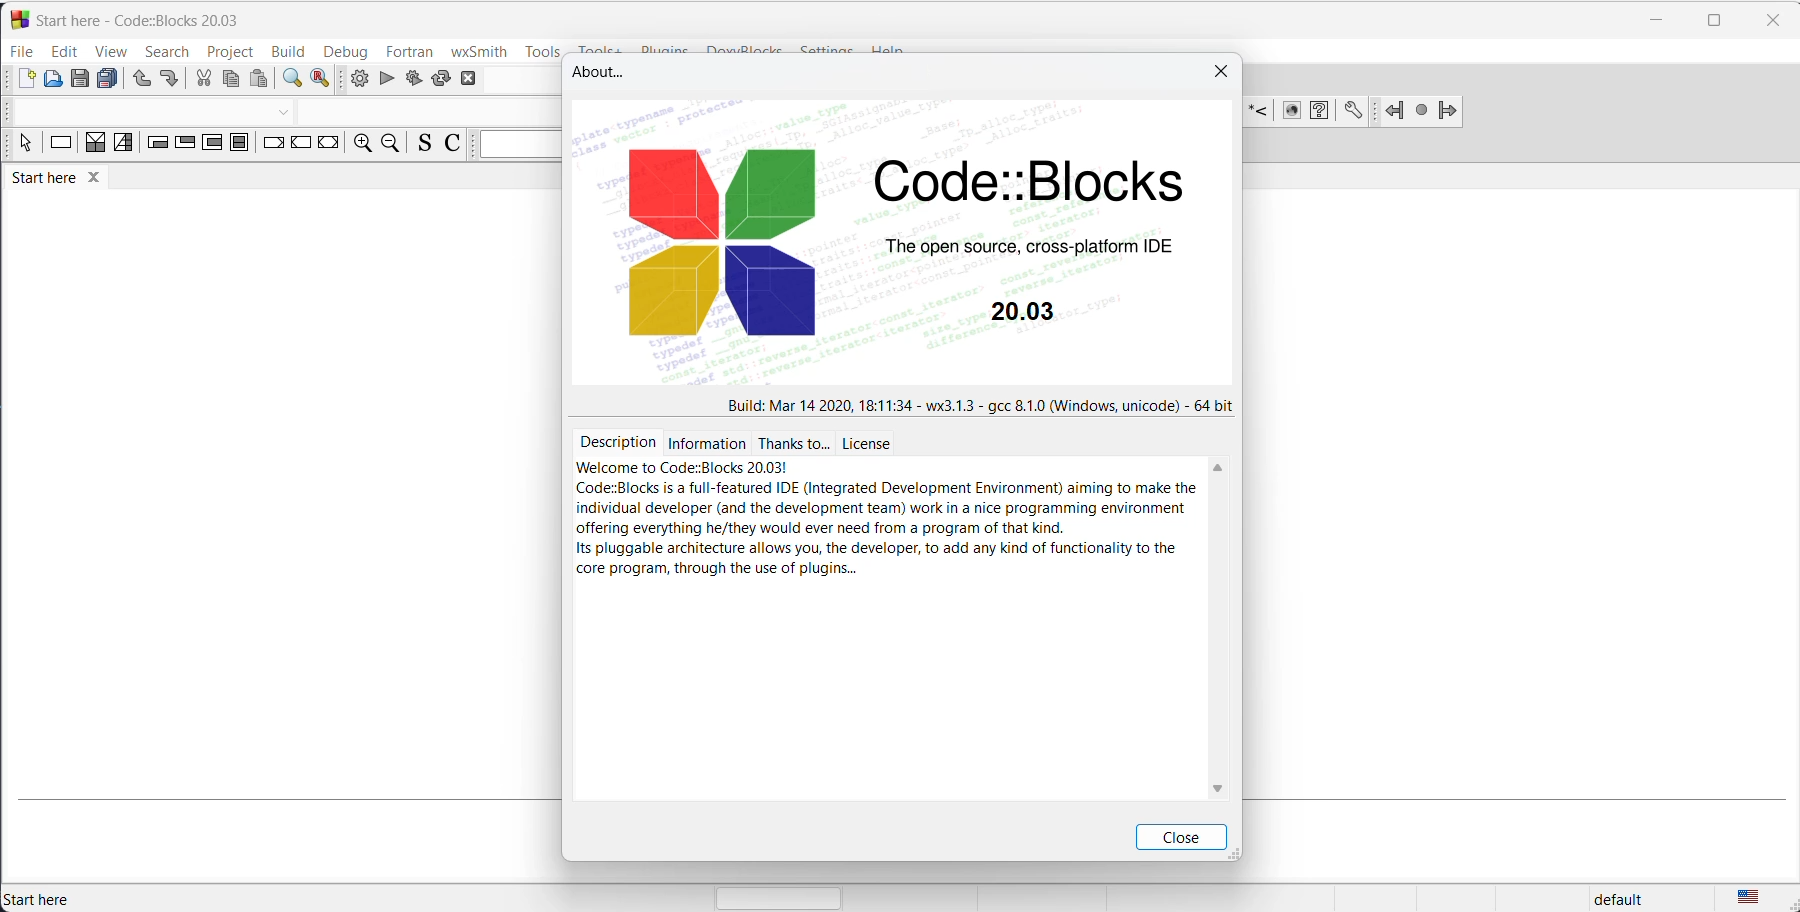 This screenshot has width=1800, height=912. Describe the element at coordinates (541, 52) in the screenshot. I see `tools` at that location.